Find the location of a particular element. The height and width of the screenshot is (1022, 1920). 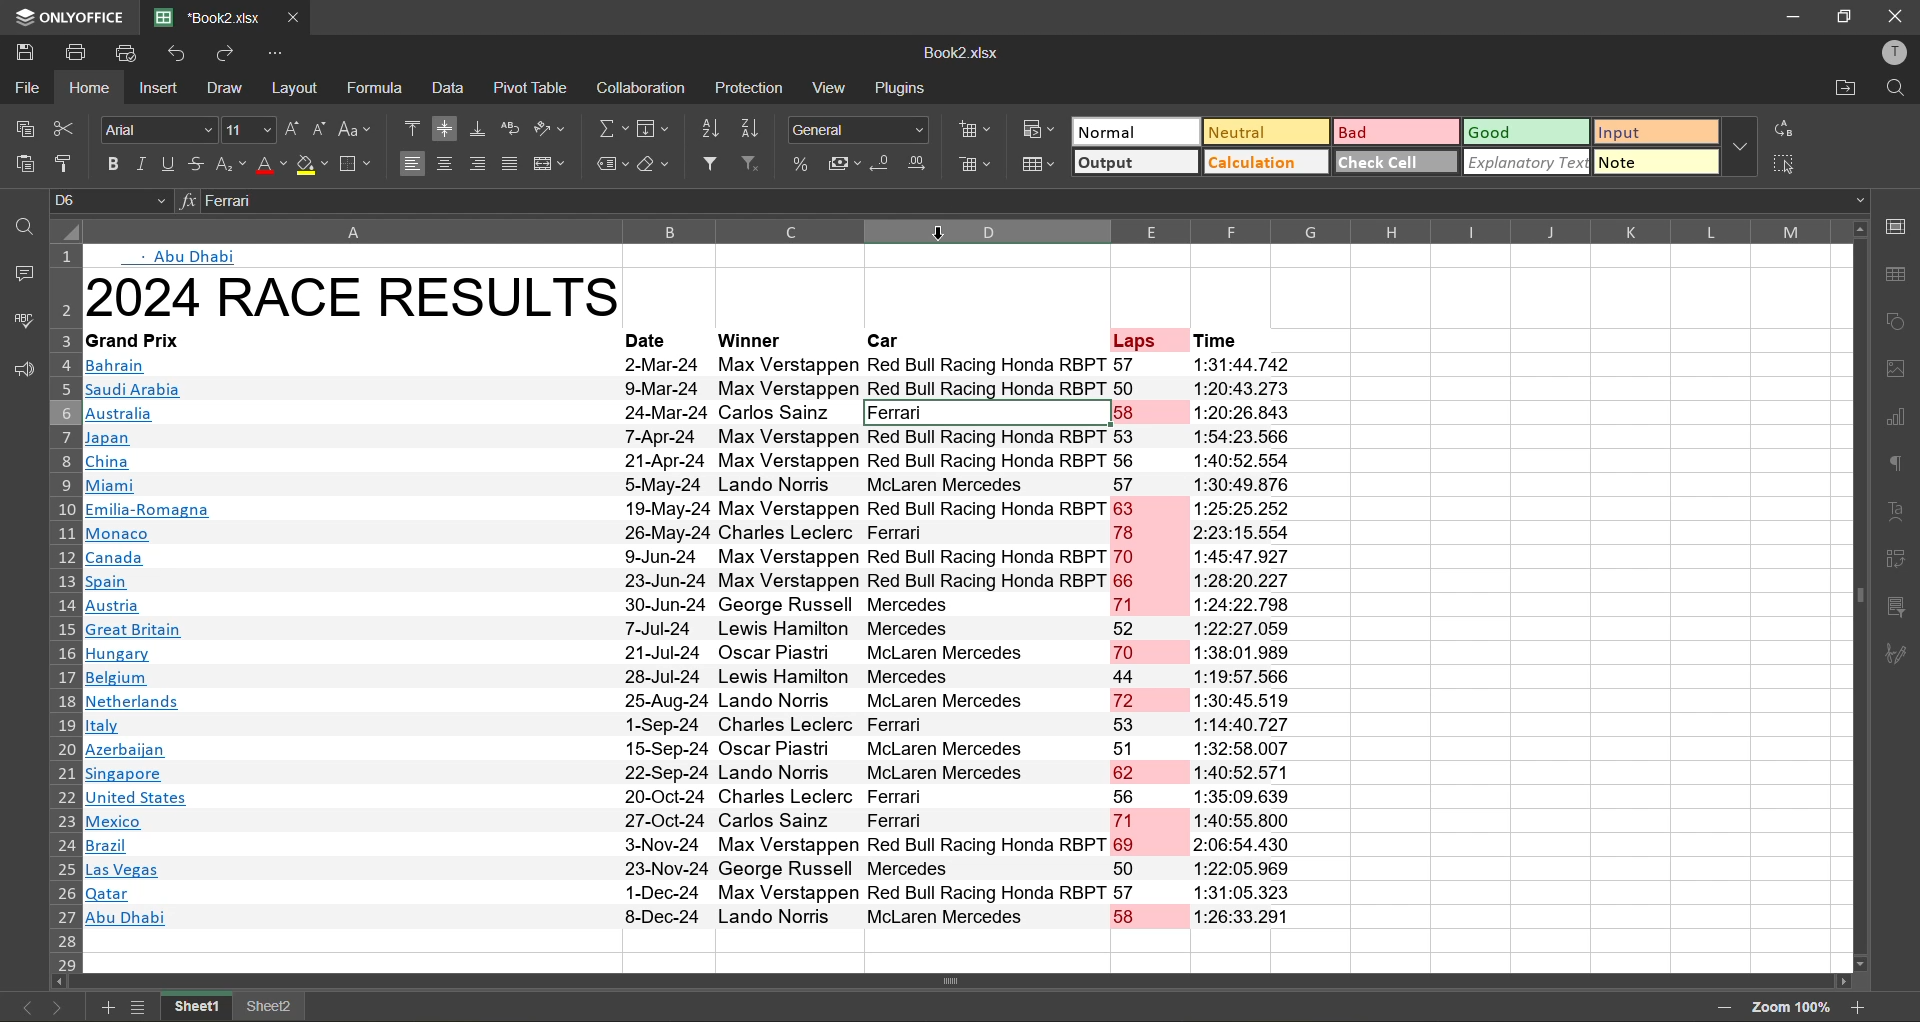

format as table is located at coordinates (1043, 162).